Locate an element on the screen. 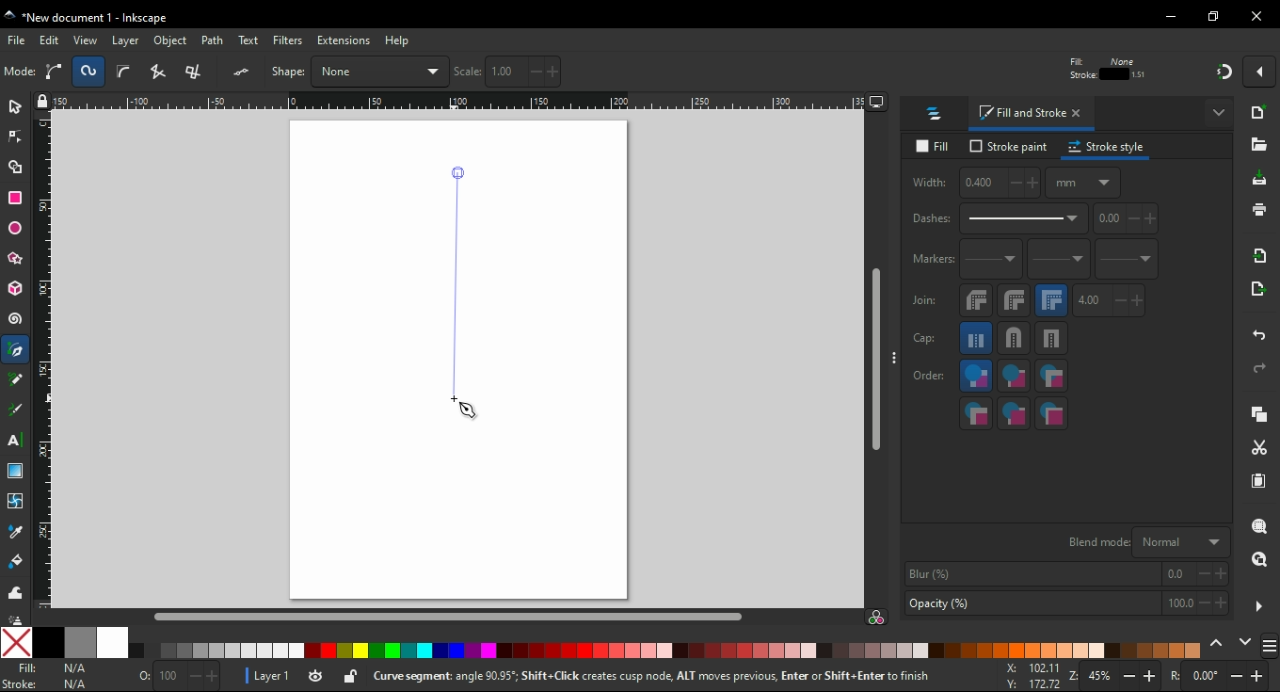 The height and width of the screenshot is (692, 1280). color schemes is located at coordinates (1268, 649).